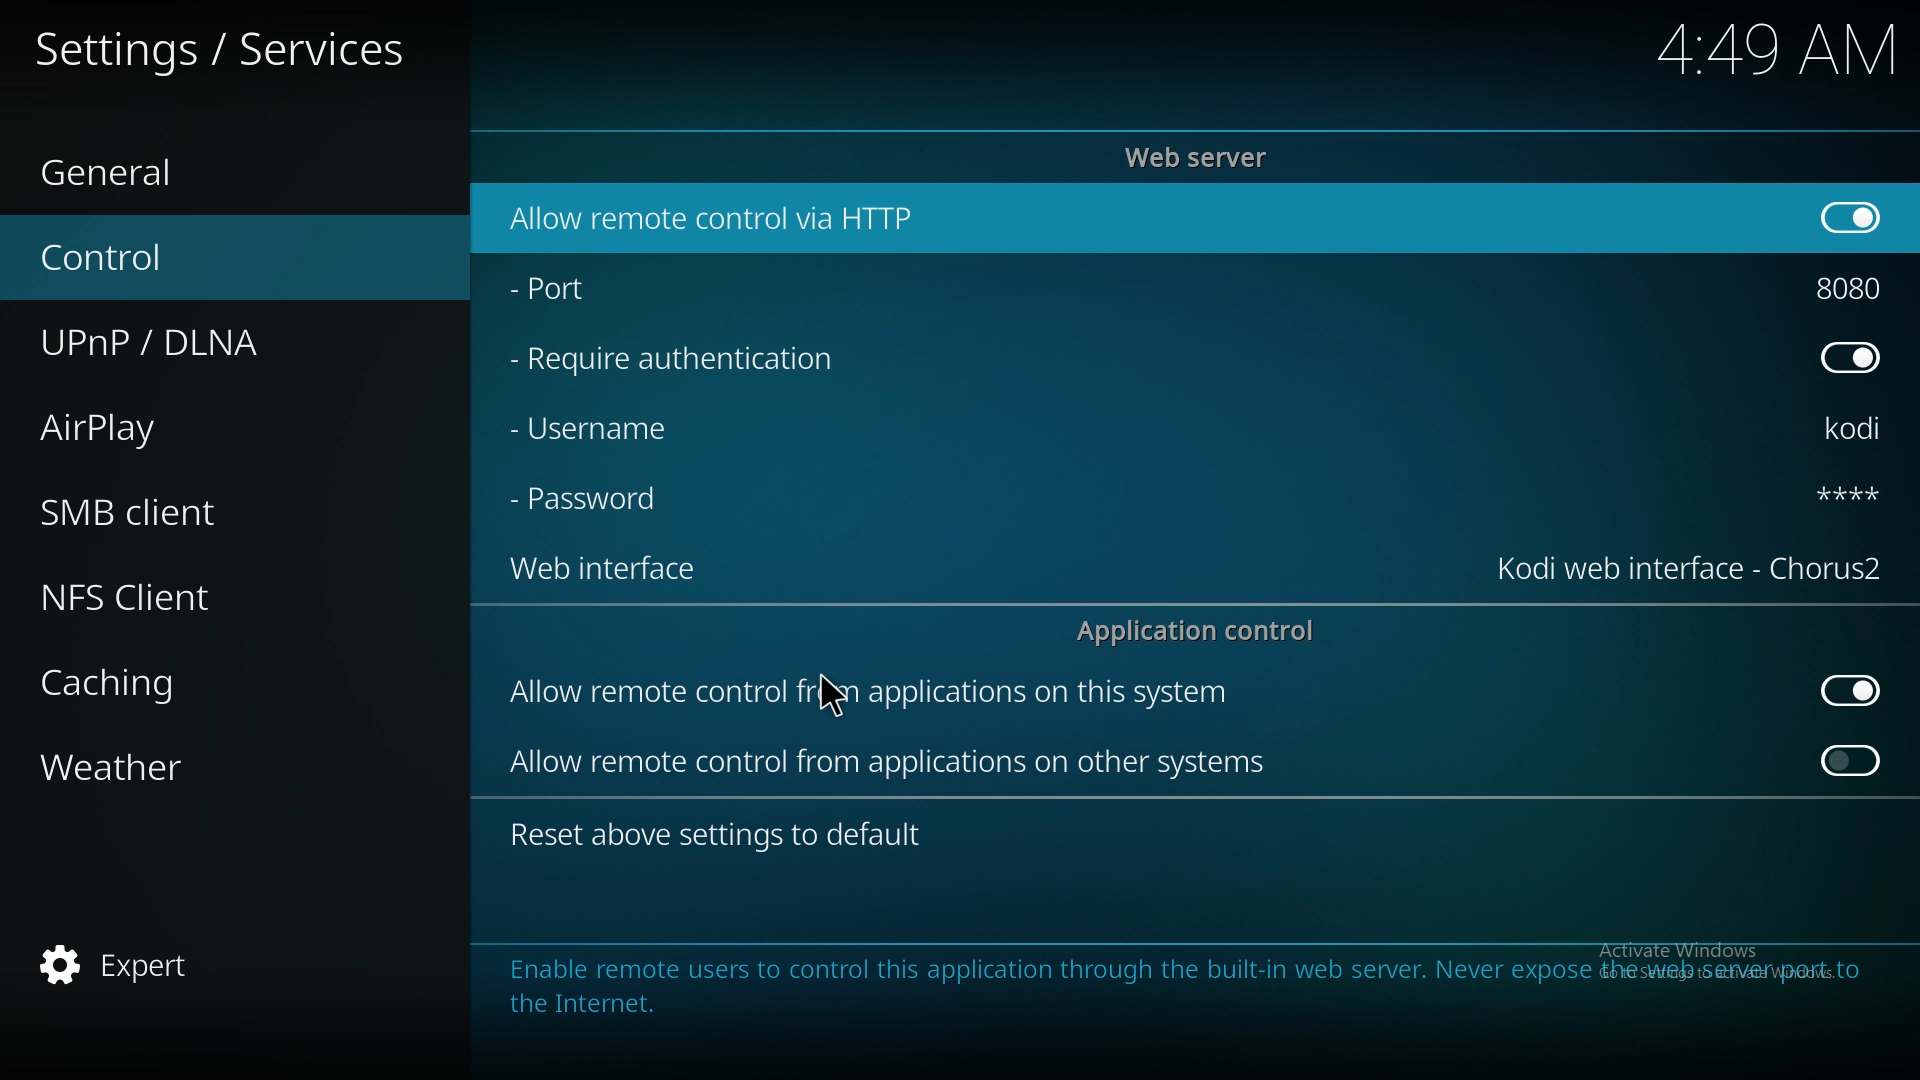 This screenshot has width=1920, height=1080. What do you see at coordinates (154, 768) in the screenshot?
I see `weather` at bounding box center [154, 768].